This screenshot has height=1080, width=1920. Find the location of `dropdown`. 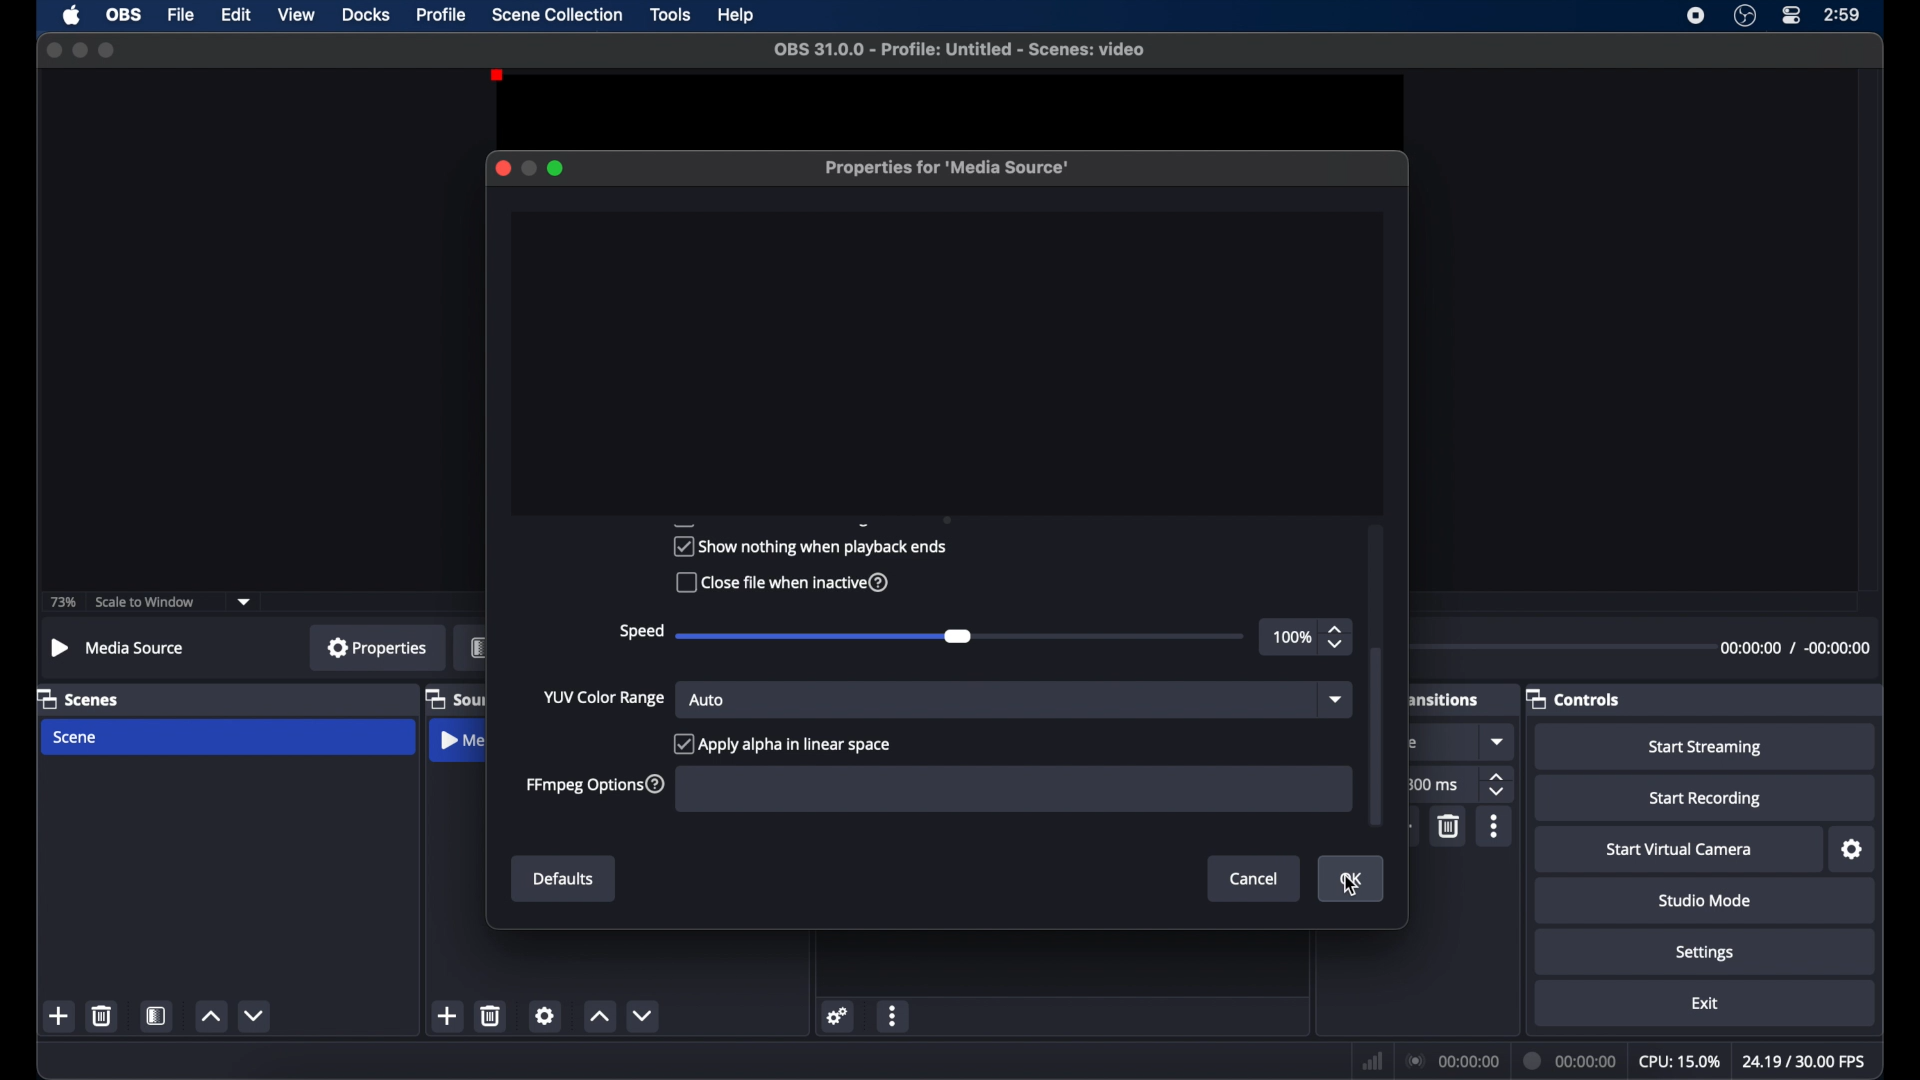

dropdown is located at coordinates (1339, 701).